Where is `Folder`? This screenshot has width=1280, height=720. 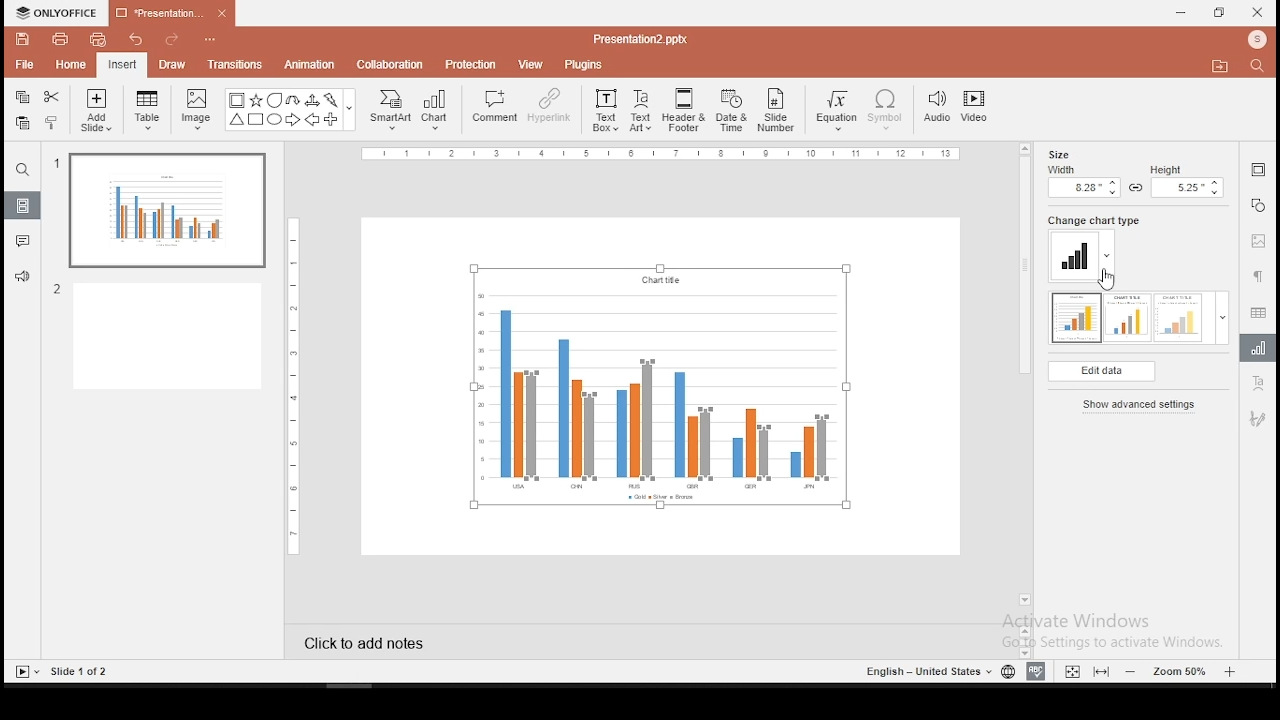 Folder is located at coordinates (1220, 66).